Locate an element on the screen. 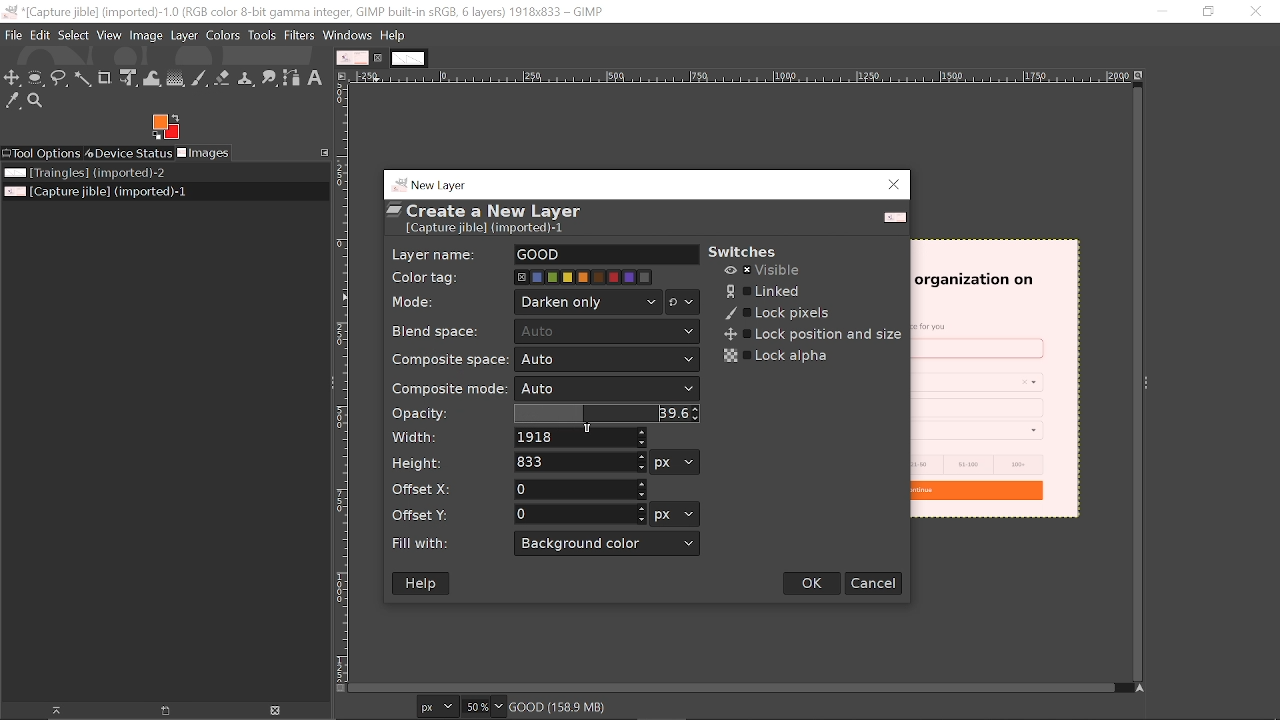 The width and height of the screenshot is (1280, 720). minimize is located at coordinates (1155, 11).